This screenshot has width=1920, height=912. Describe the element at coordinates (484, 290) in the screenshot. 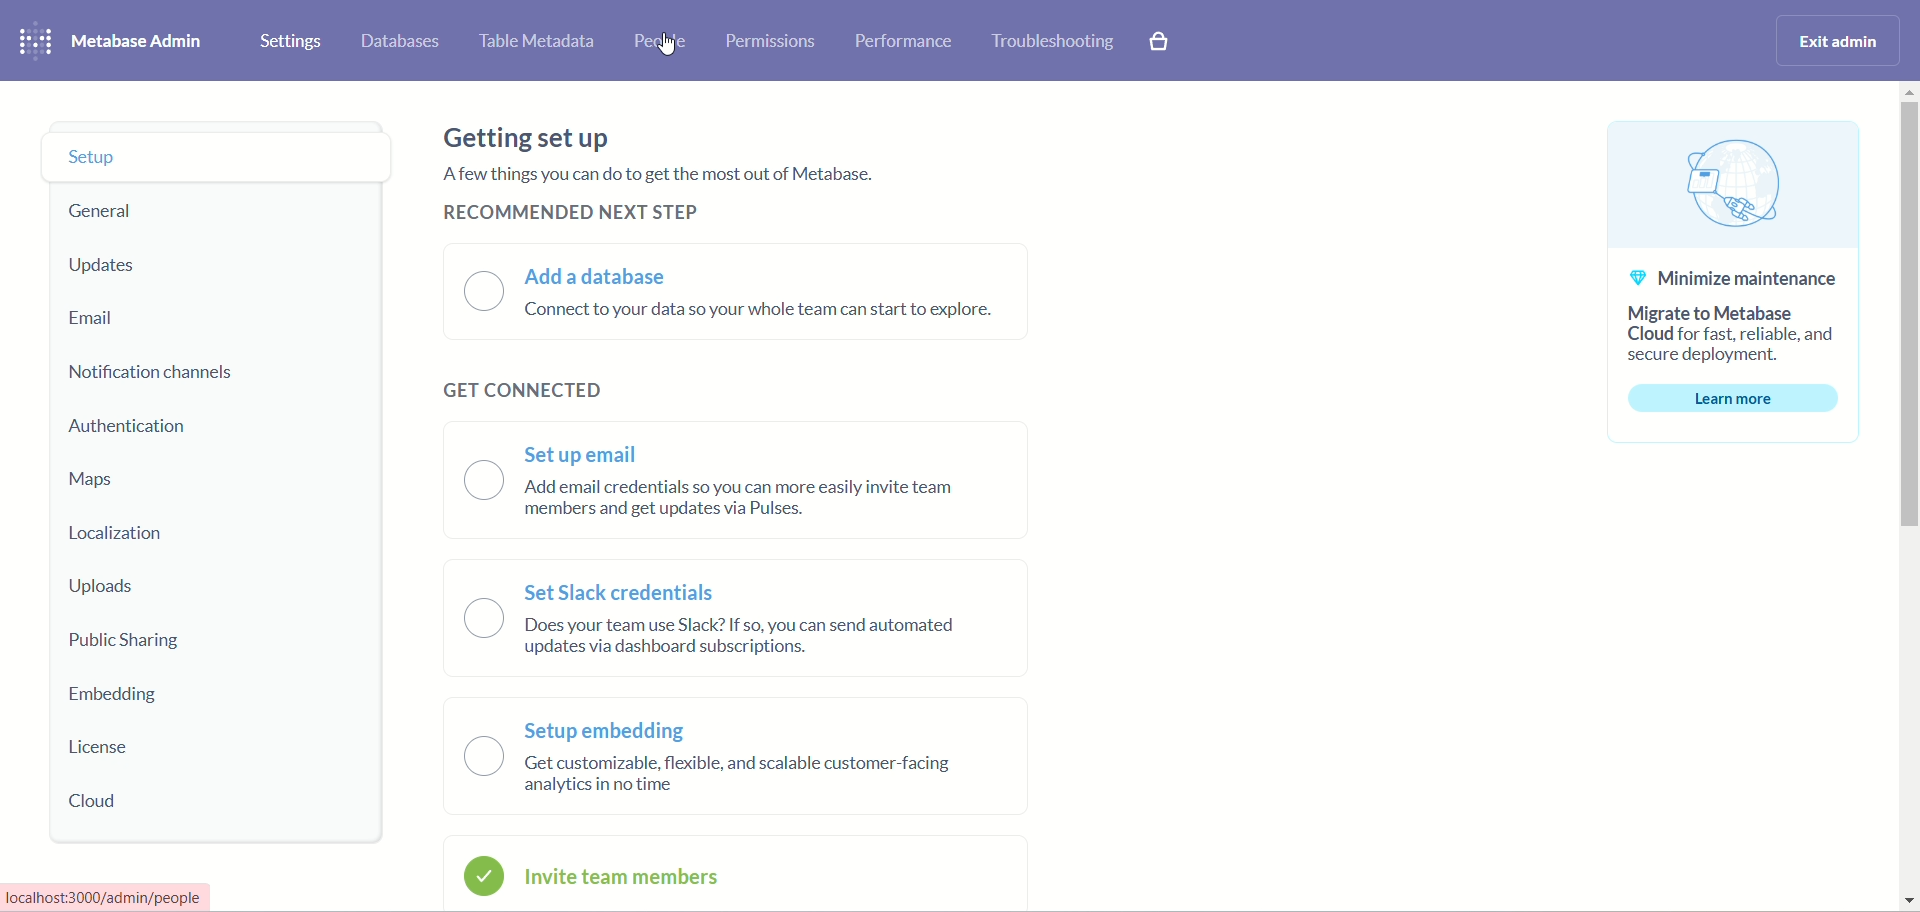

I see `toggle button` at that location.